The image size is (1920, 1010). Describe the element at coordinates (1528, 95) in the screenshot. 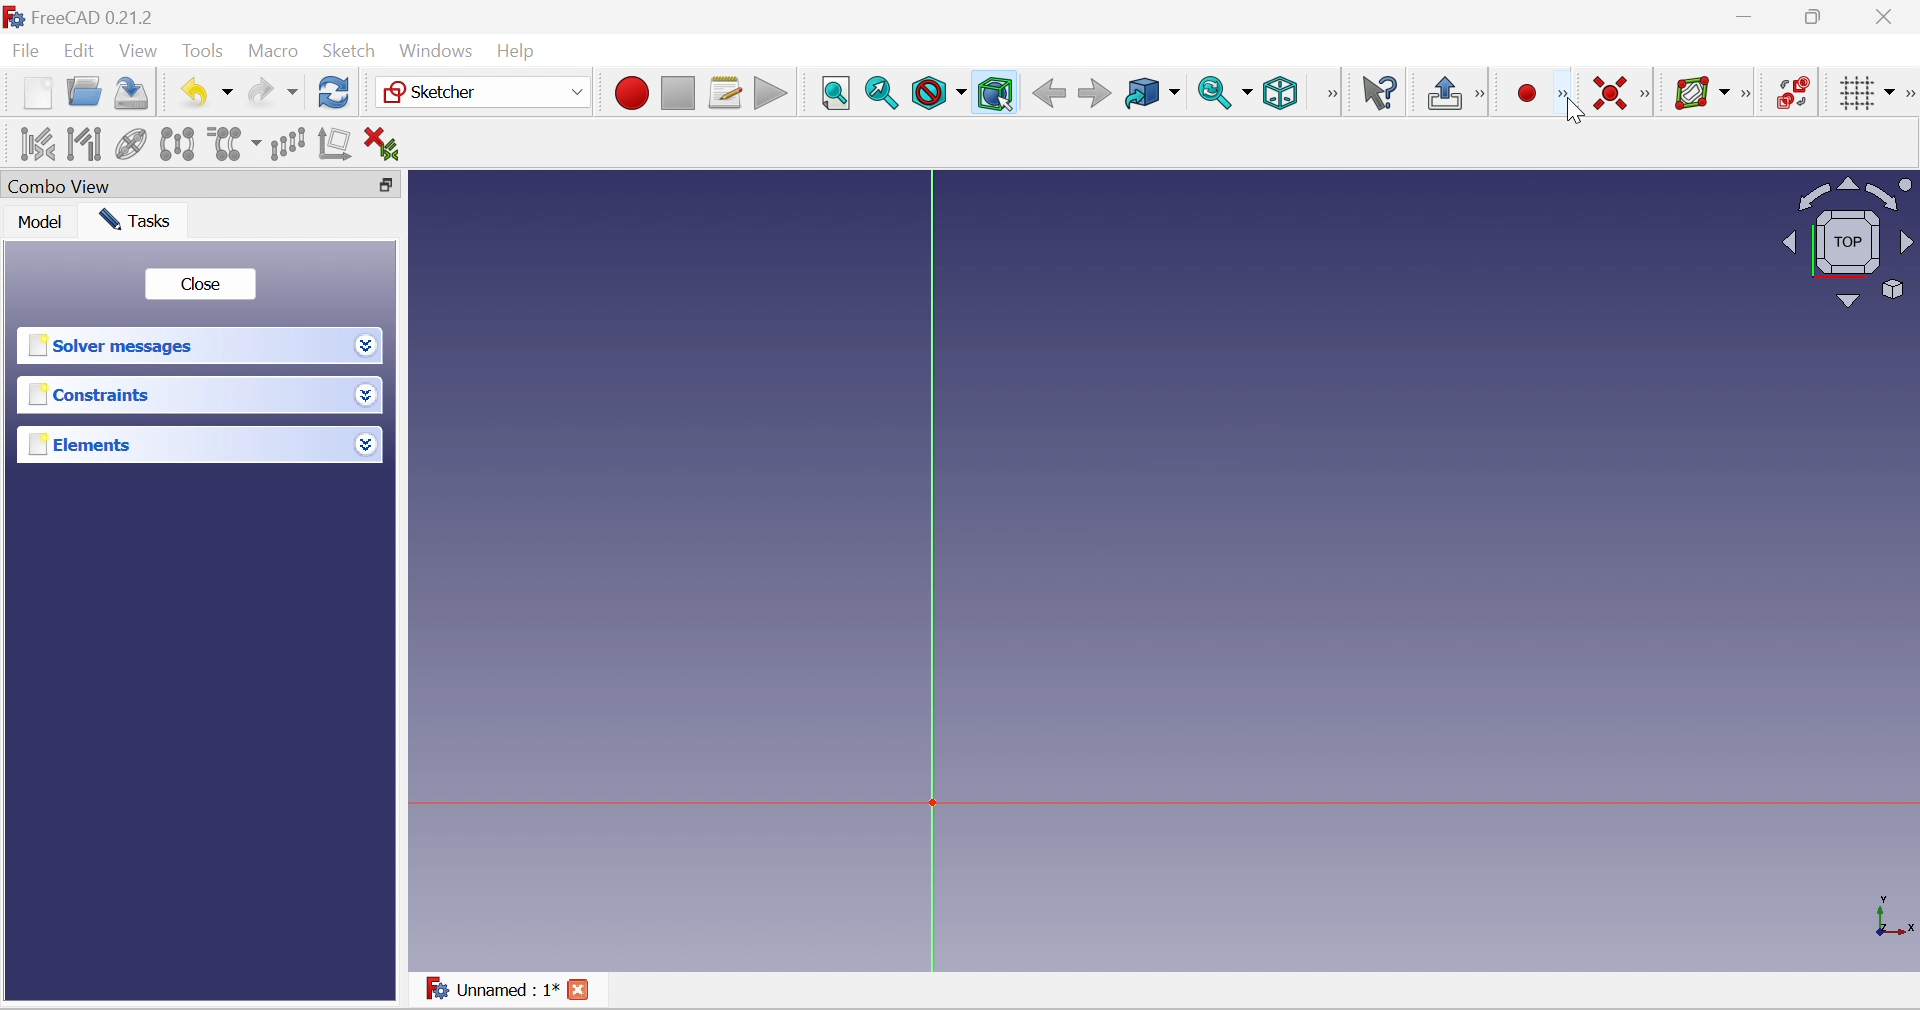

I see `Micro recording` at that location.